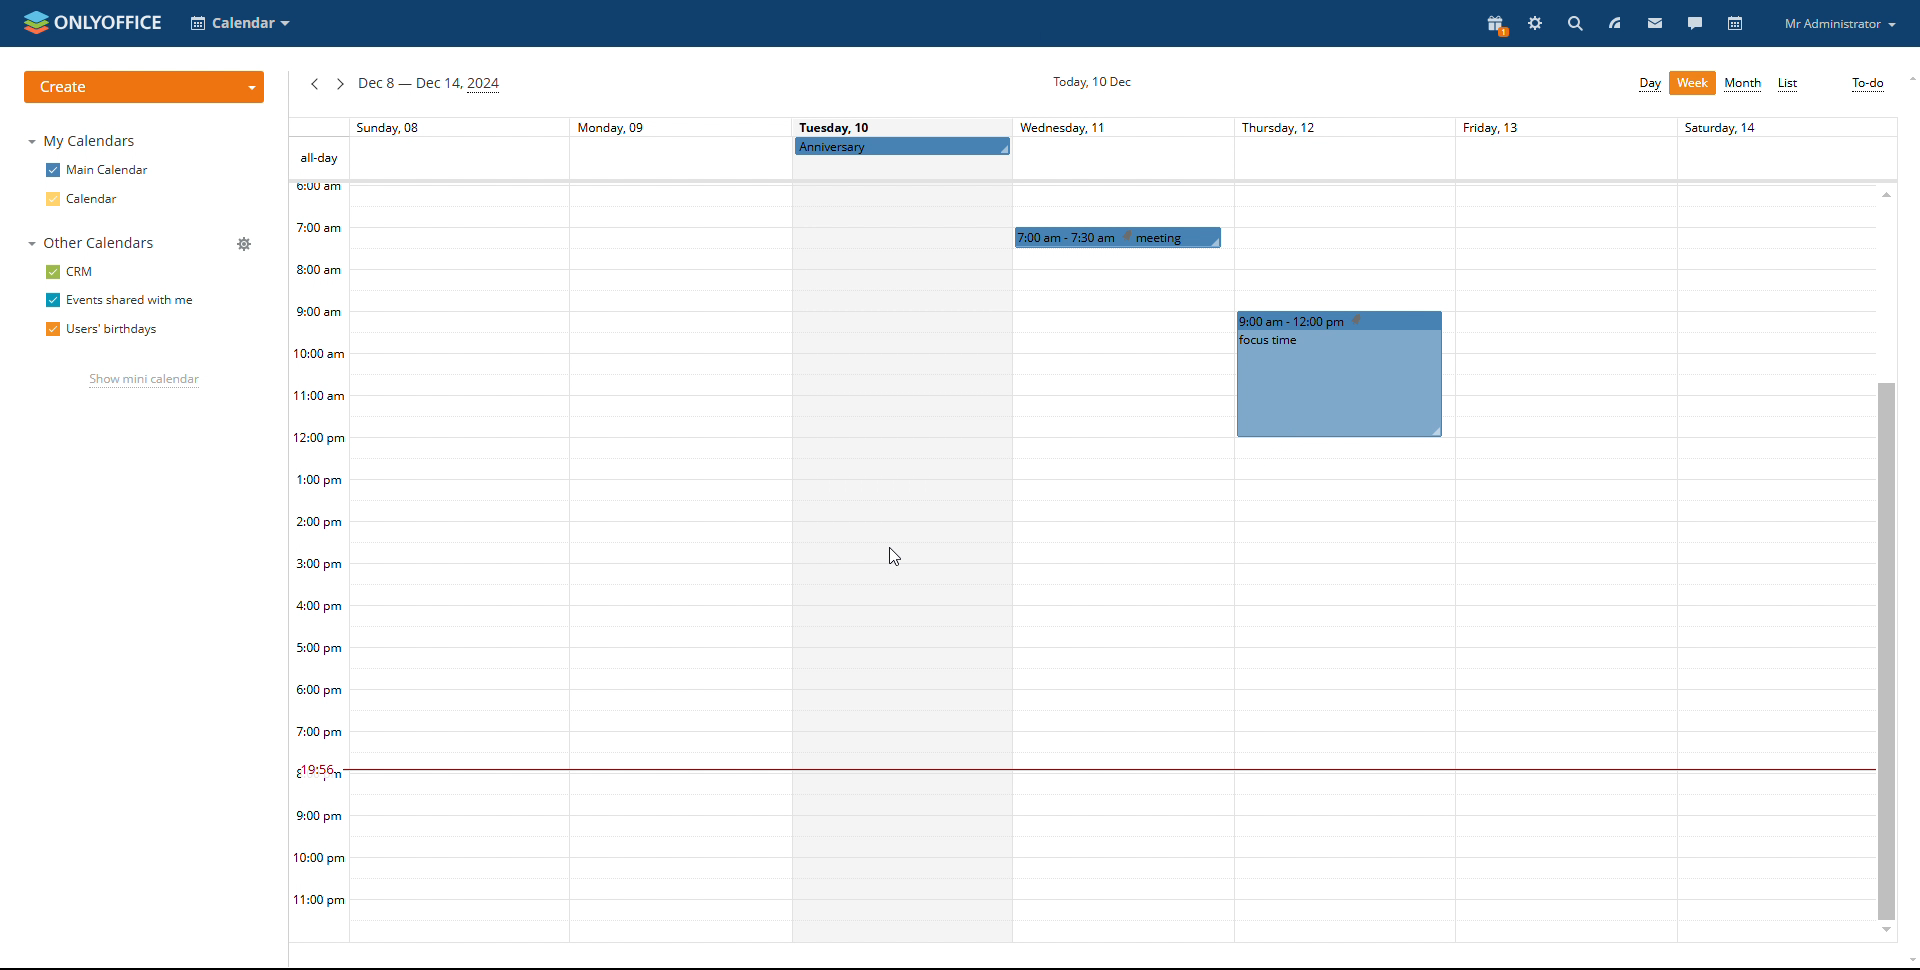 The image size is (1920, 970). What do you see at coordinates (1789, 85) in the screenshot?
I see `list view` at bounding box center [1789, 85].